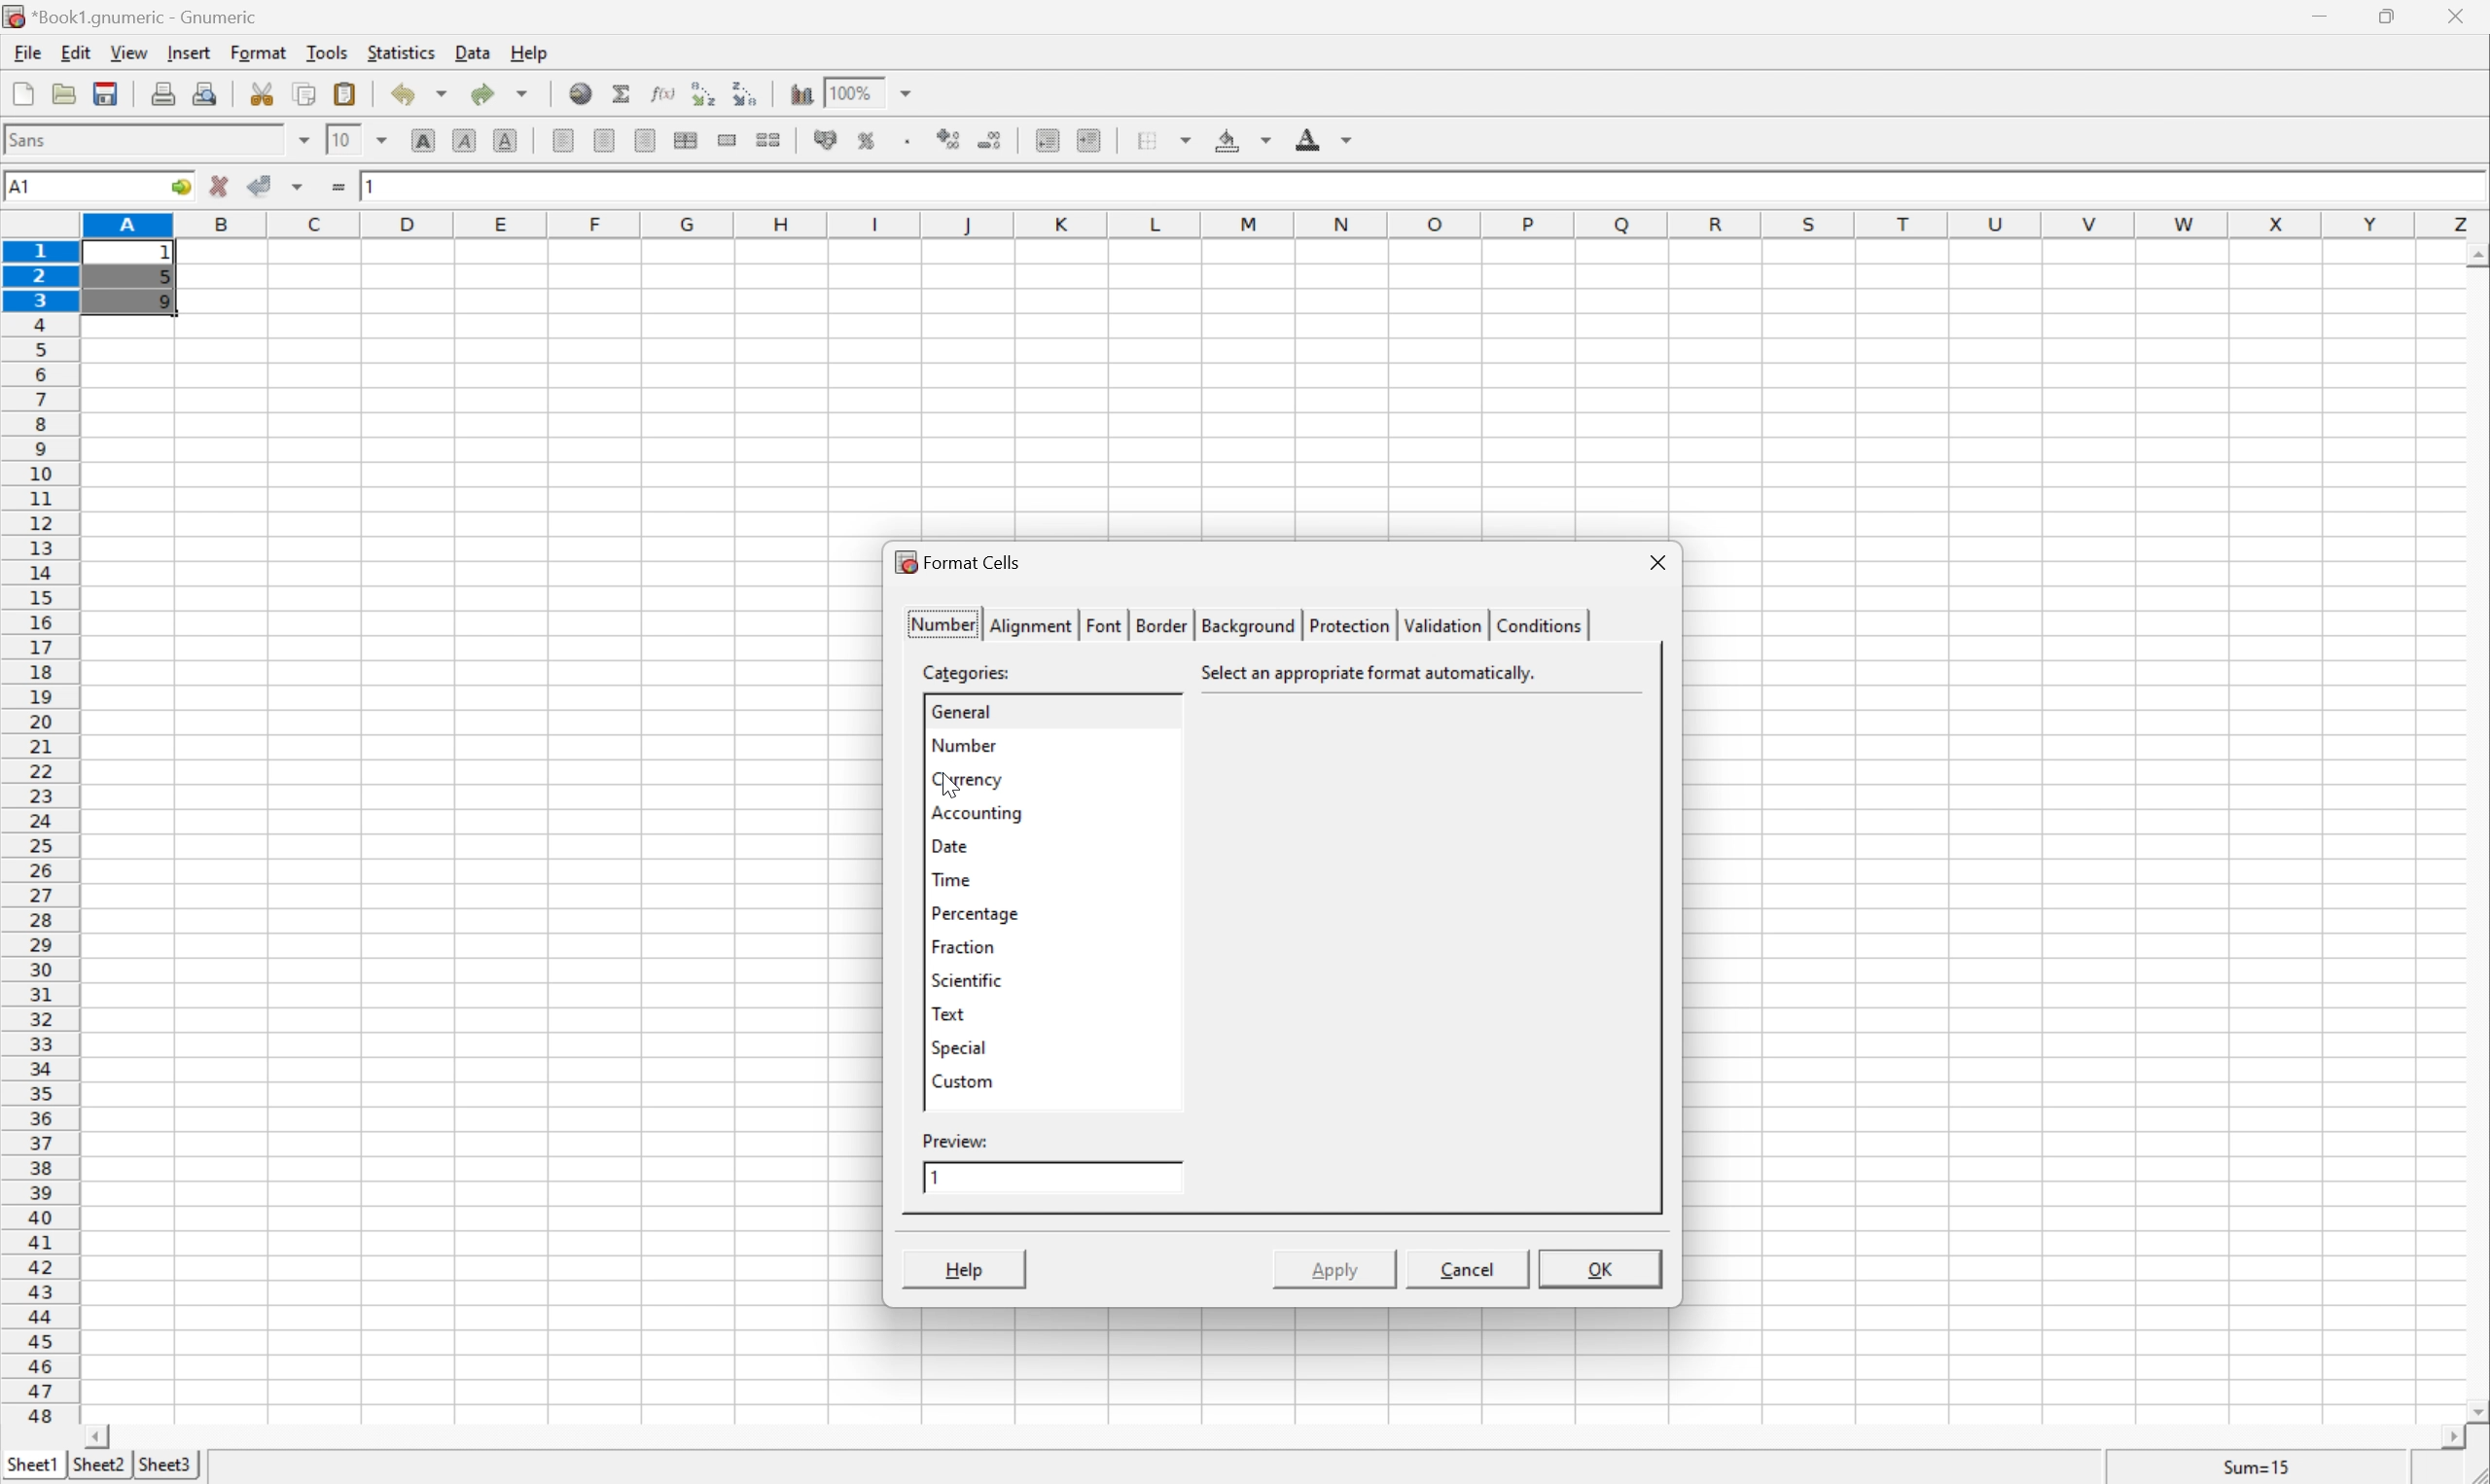 The width and height of the screenshot is (2490, 1484). Describe the element at coordinates (1032, 624) in the screenshot. I see `alignment` at that location.